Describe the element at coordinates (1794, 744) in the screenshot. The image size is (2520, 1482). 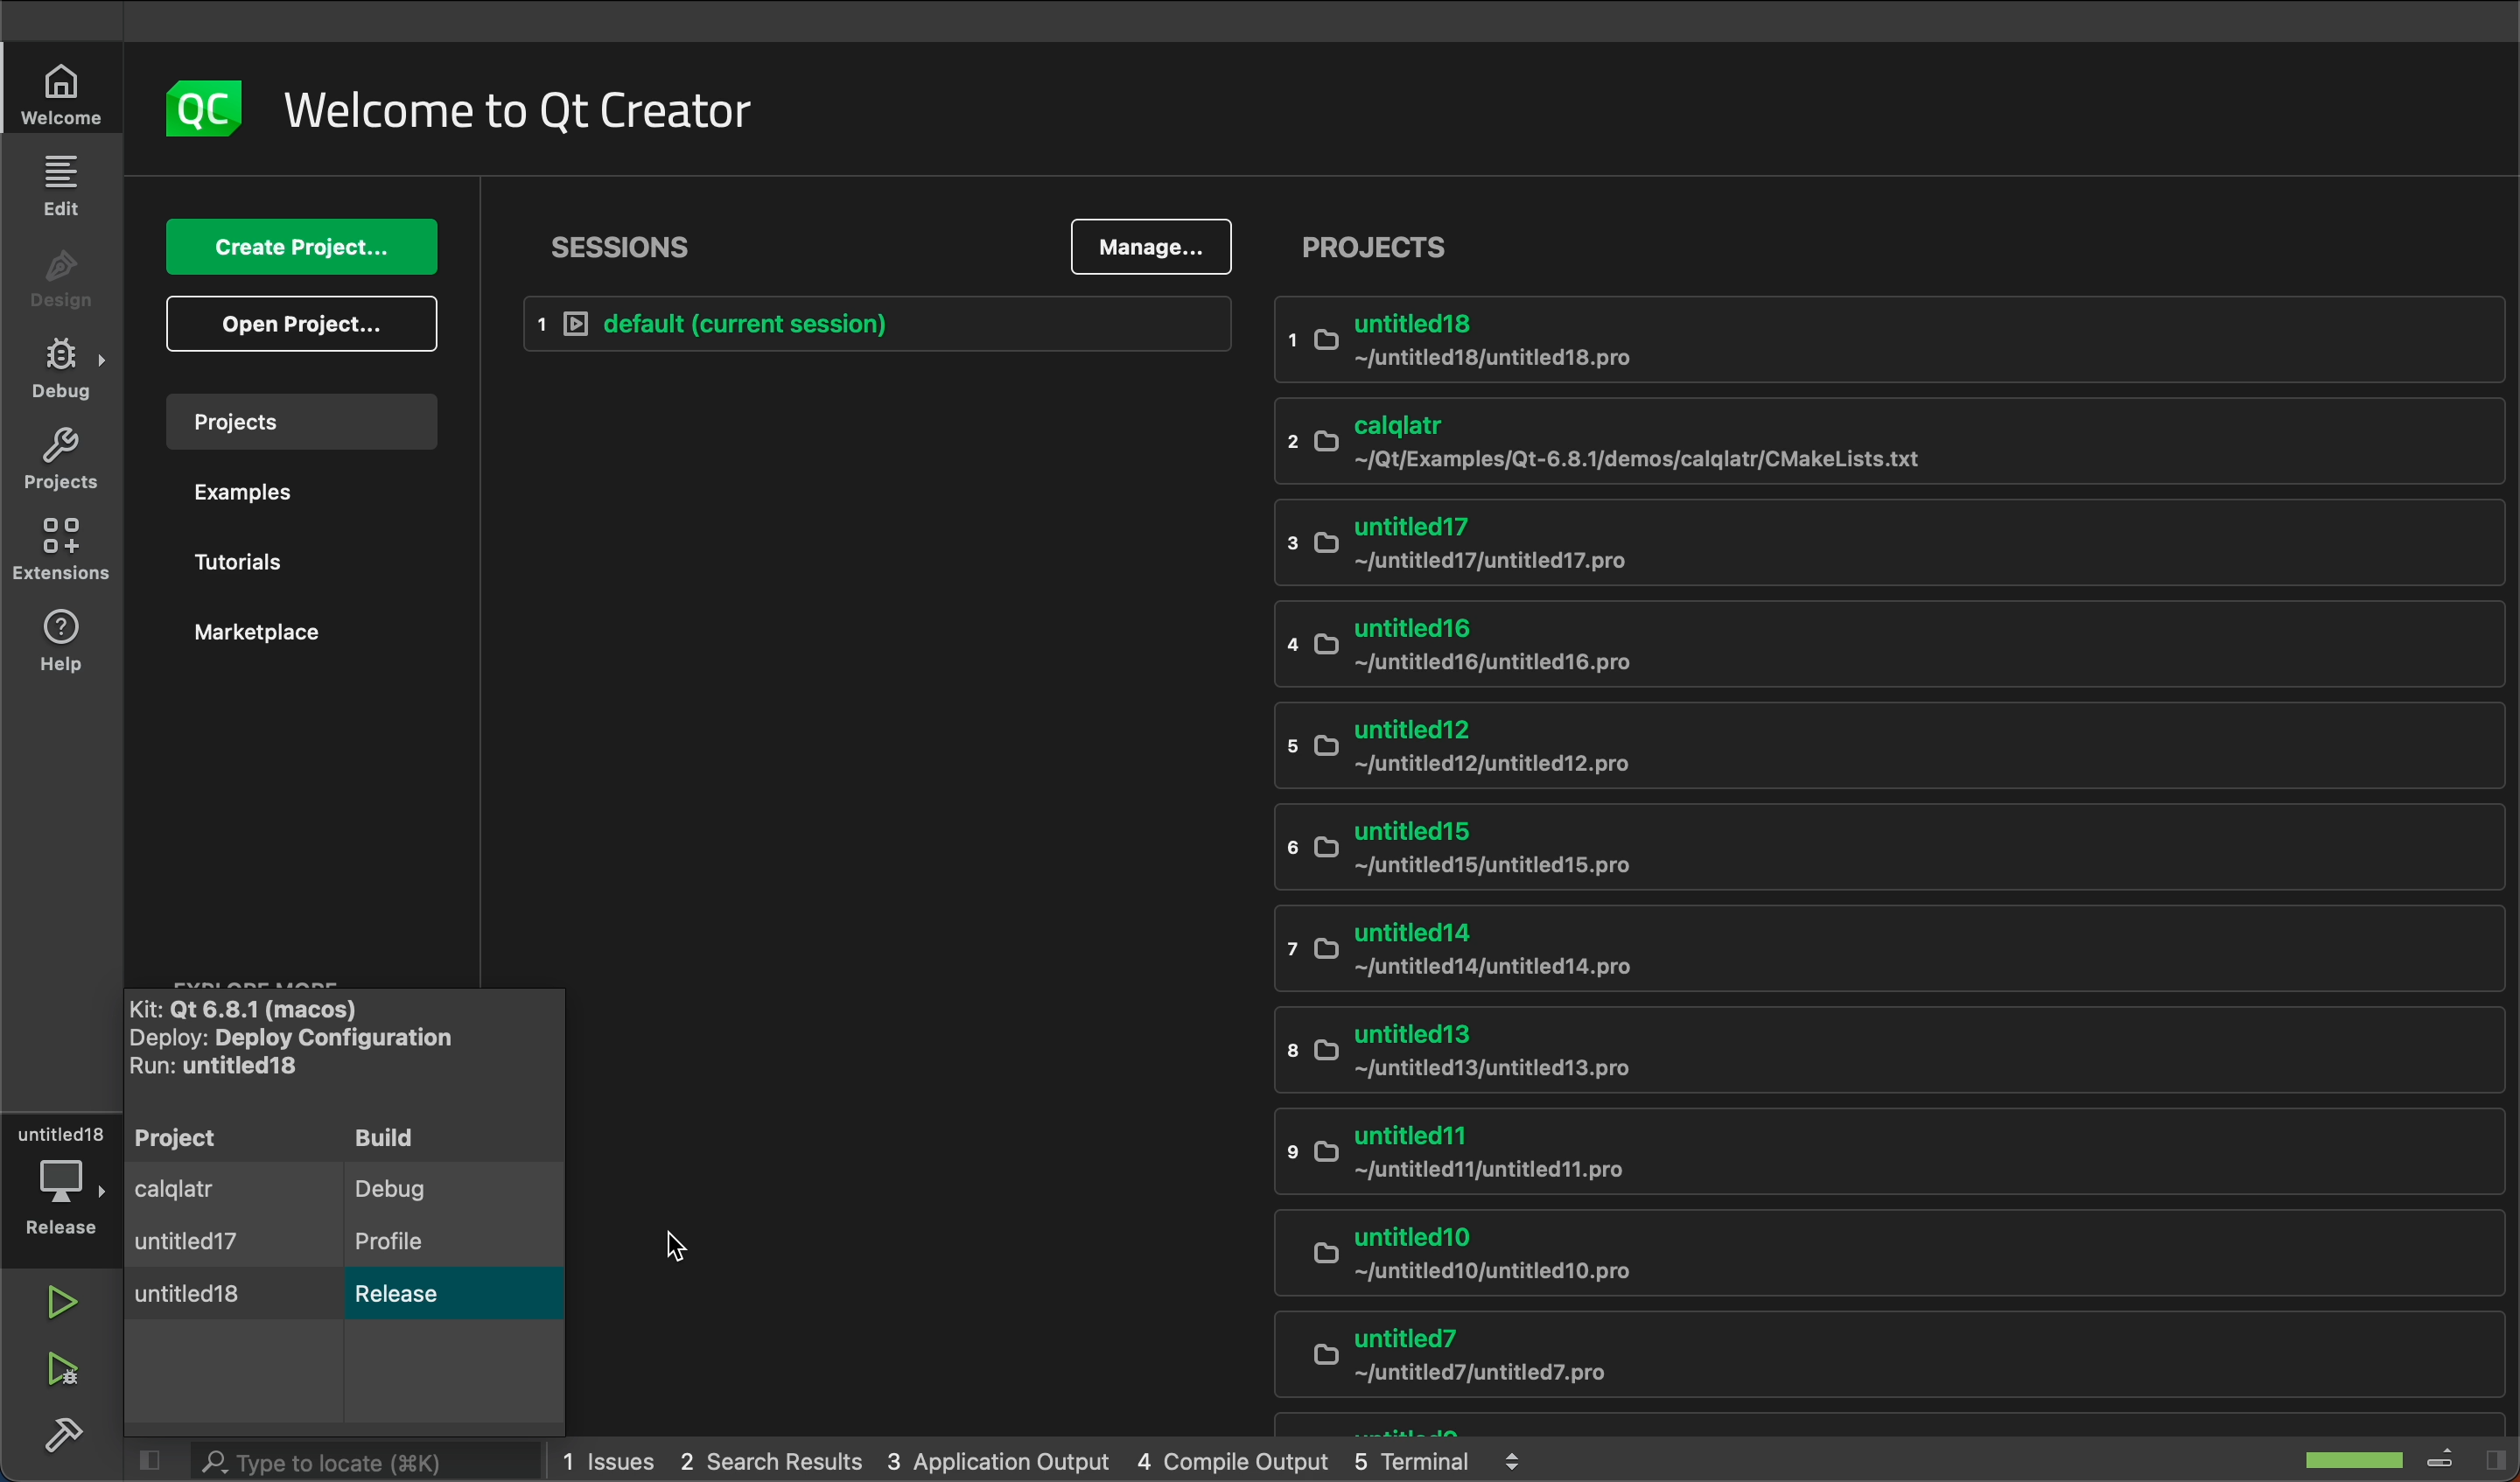
I see `untitled12` at that location.